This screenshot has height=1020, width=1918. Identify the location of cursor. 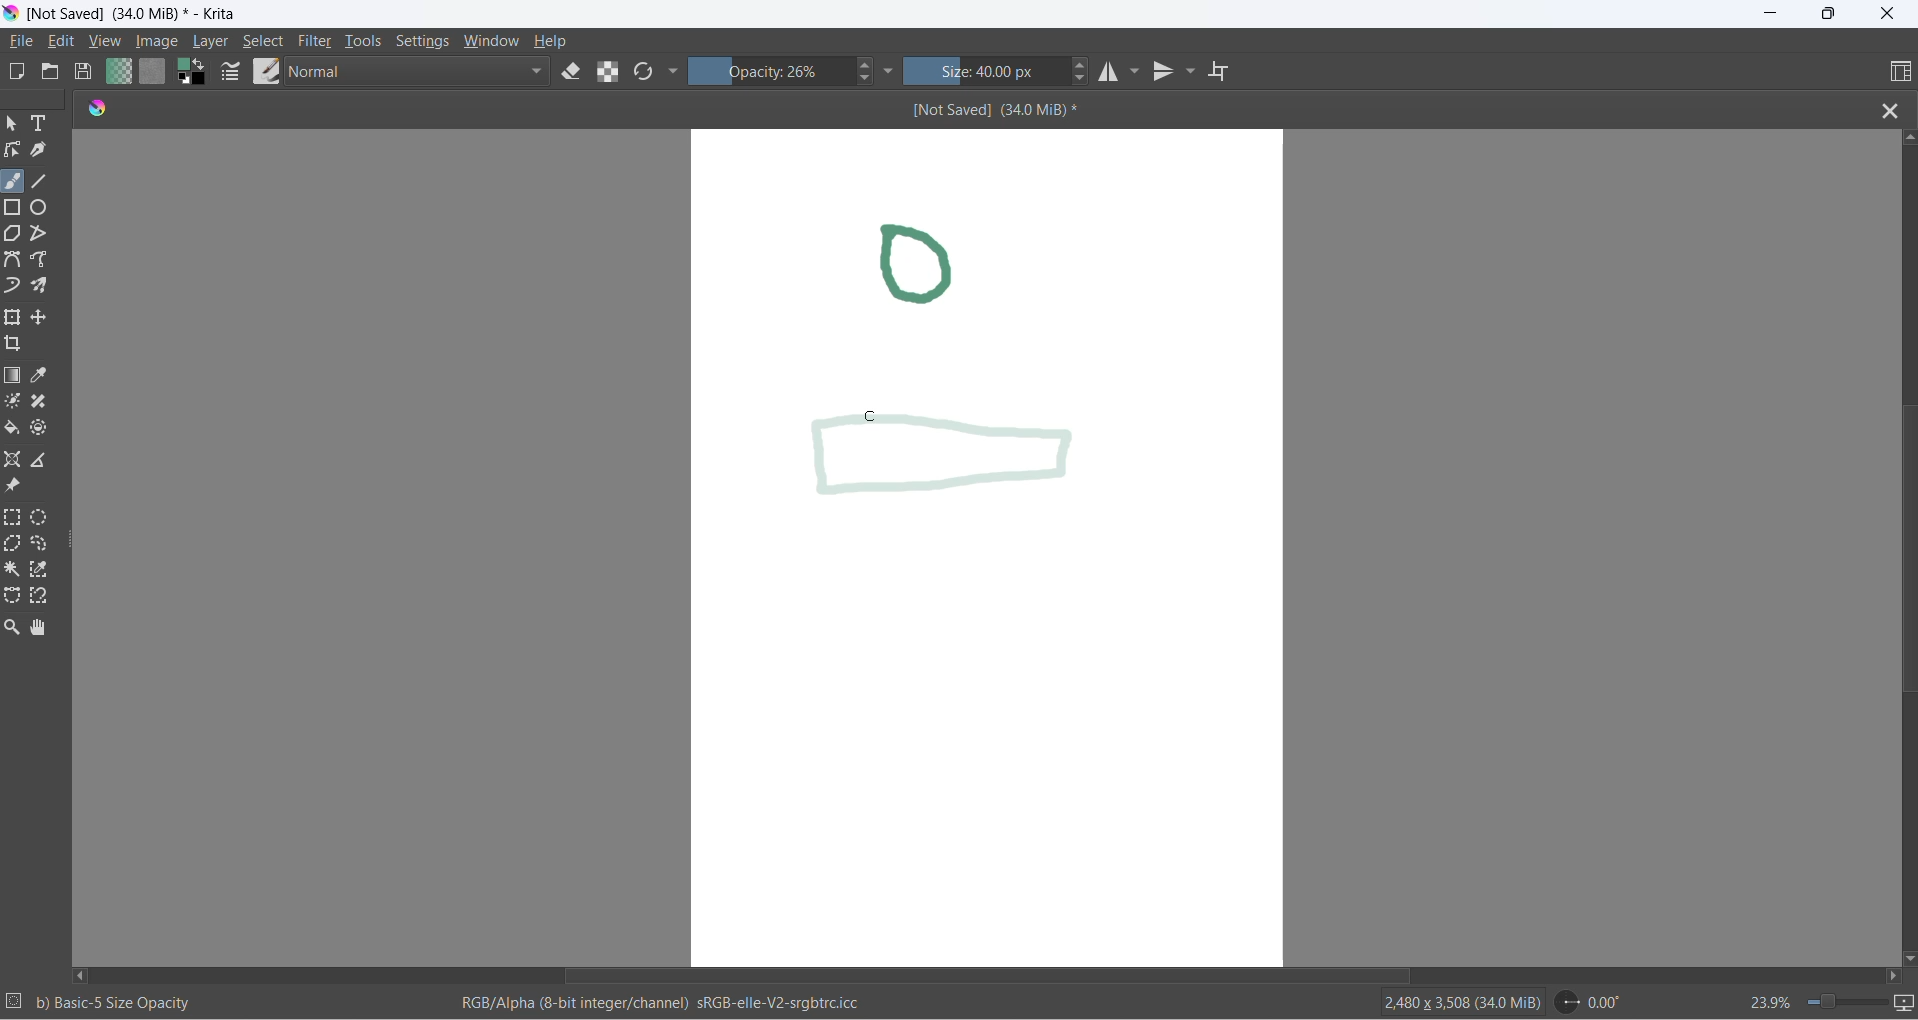
(871, 417).